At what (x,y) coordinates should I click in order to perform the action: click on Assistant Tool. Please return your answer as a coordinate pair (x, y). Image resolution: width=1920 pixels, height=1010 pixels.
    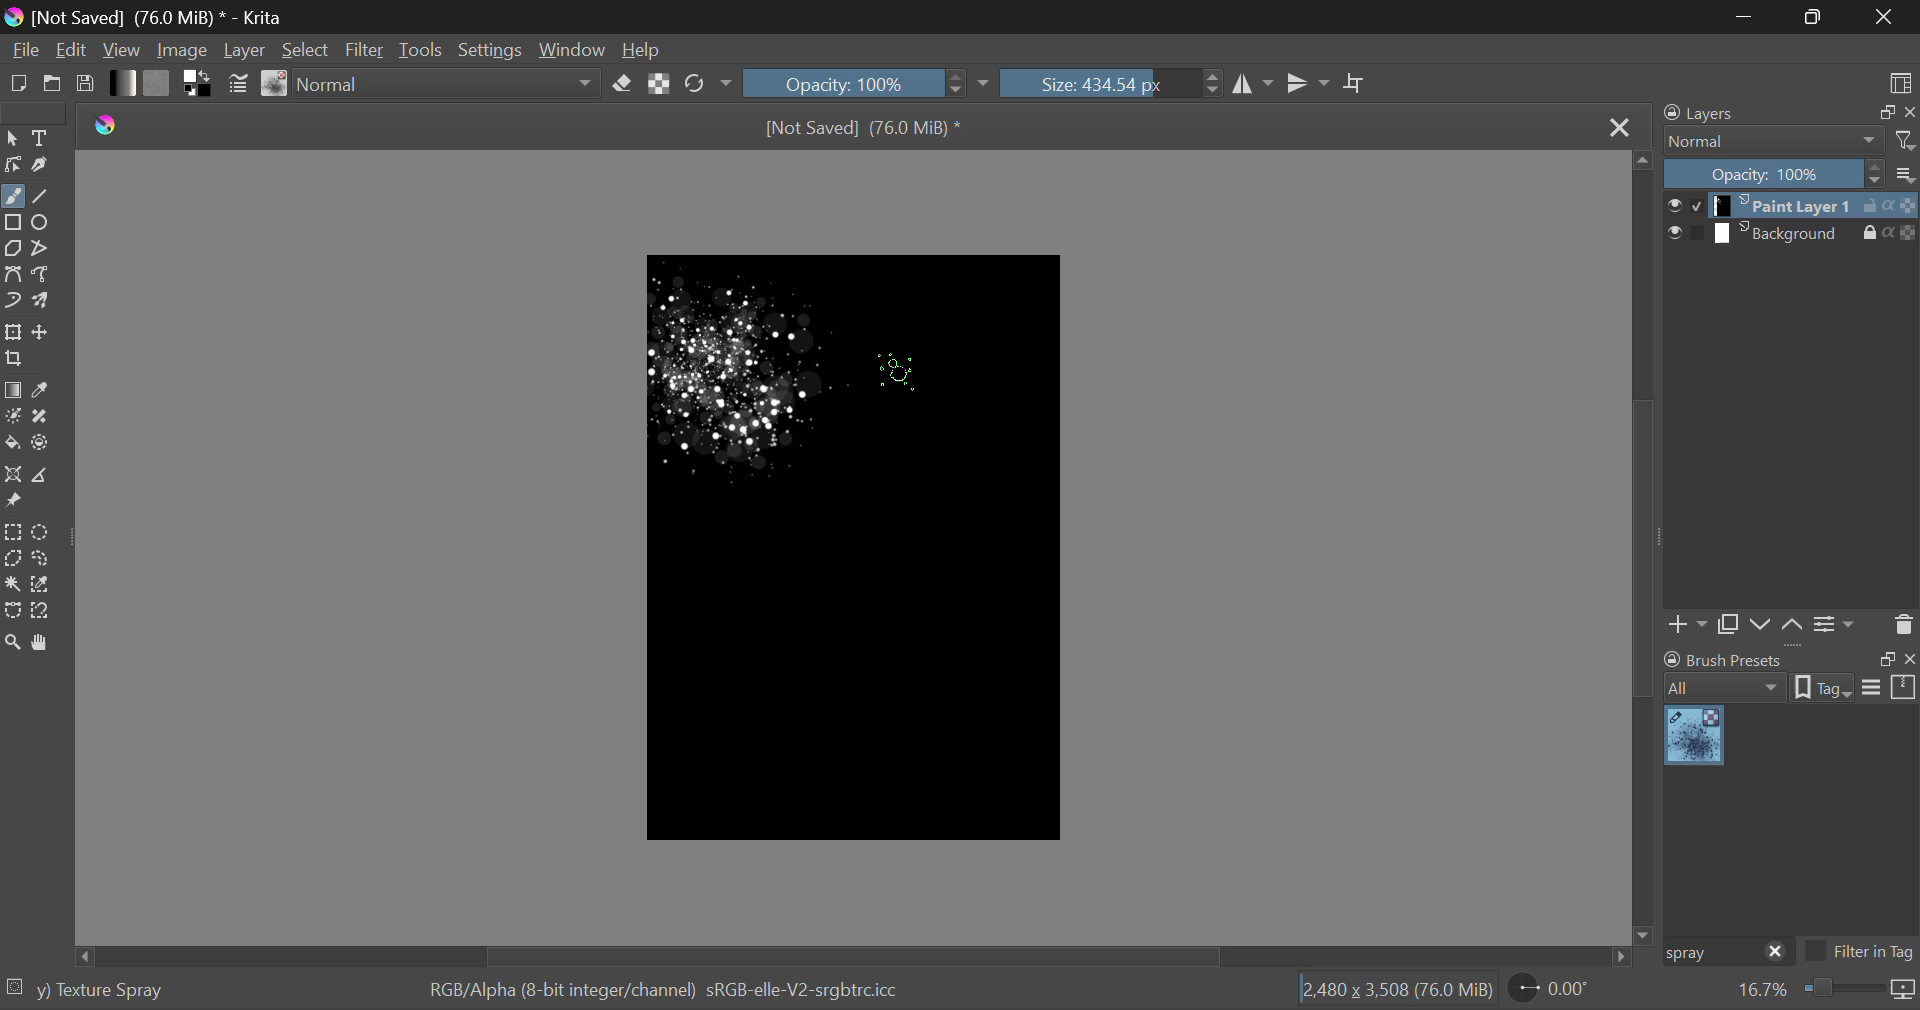
    Looking at the image, I should click on (12, 475).